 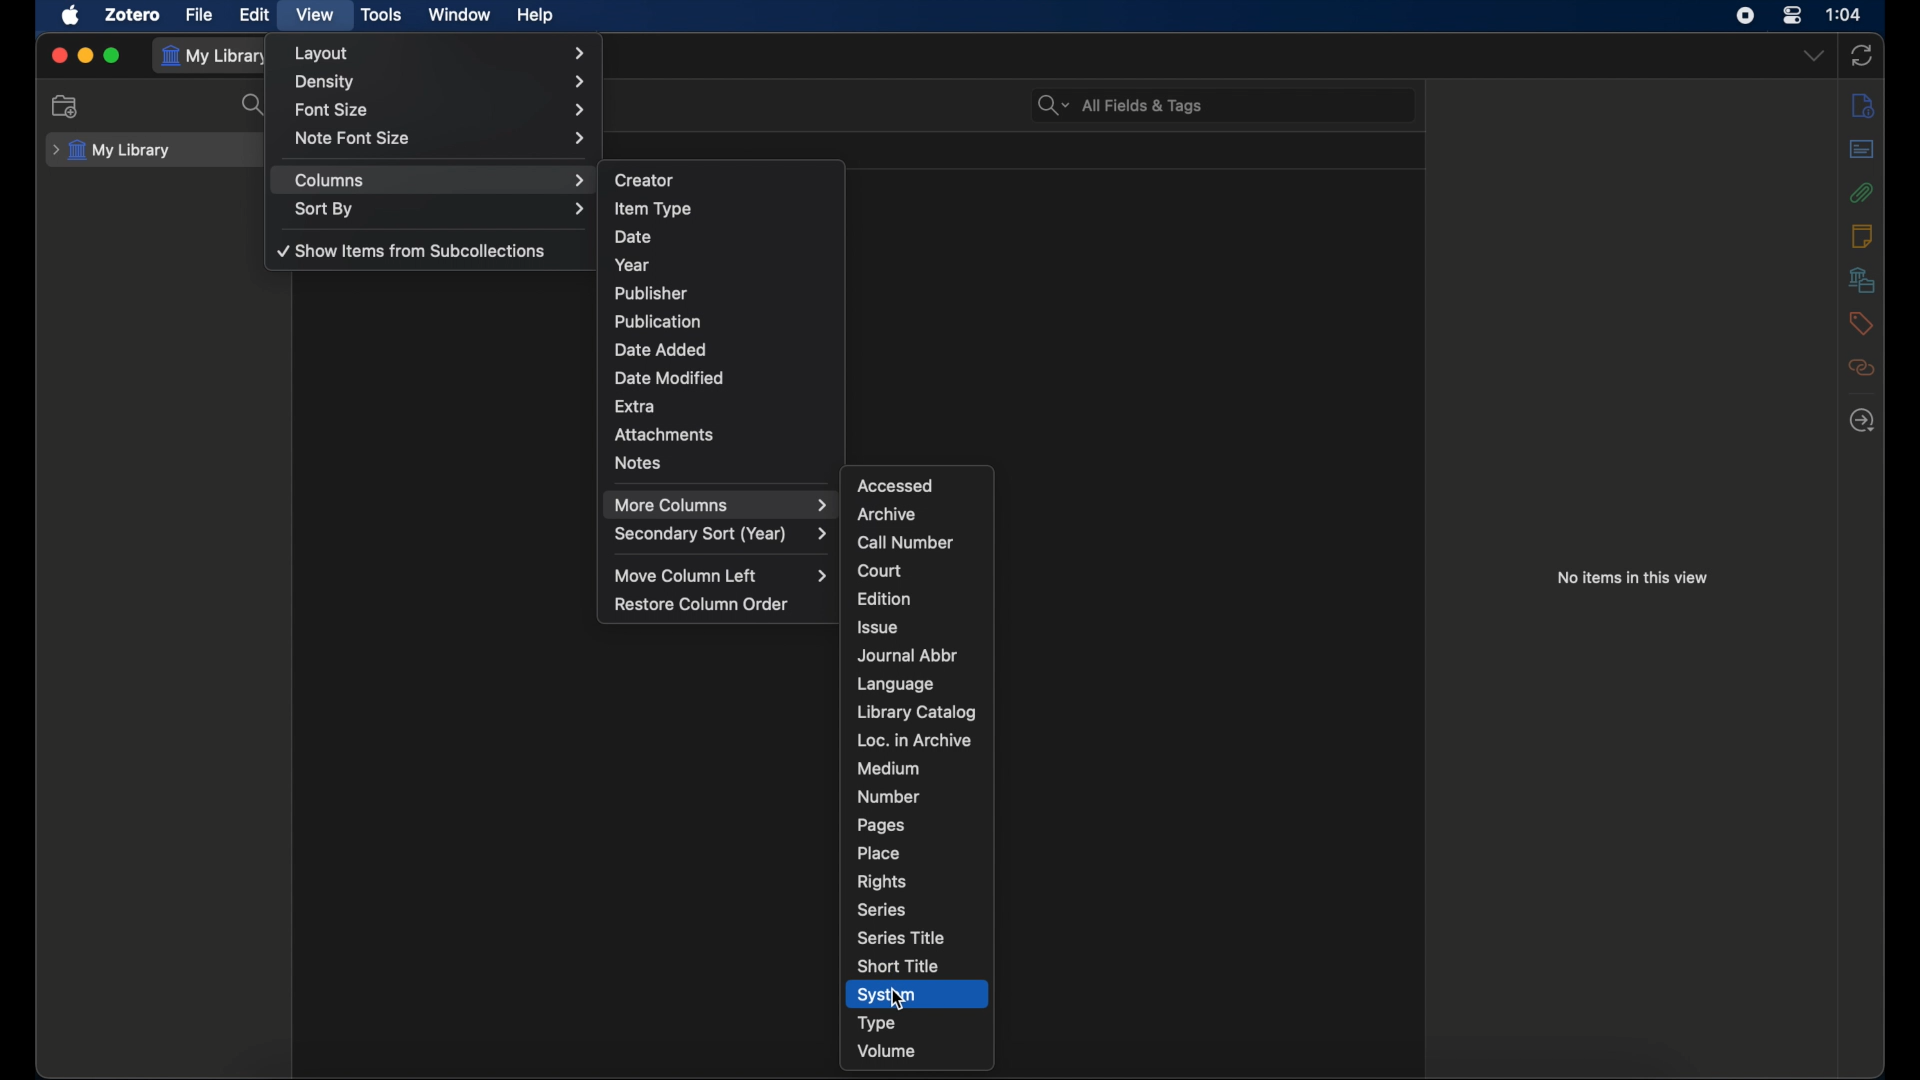 I want to click on item type, so click(x=653, y=208).